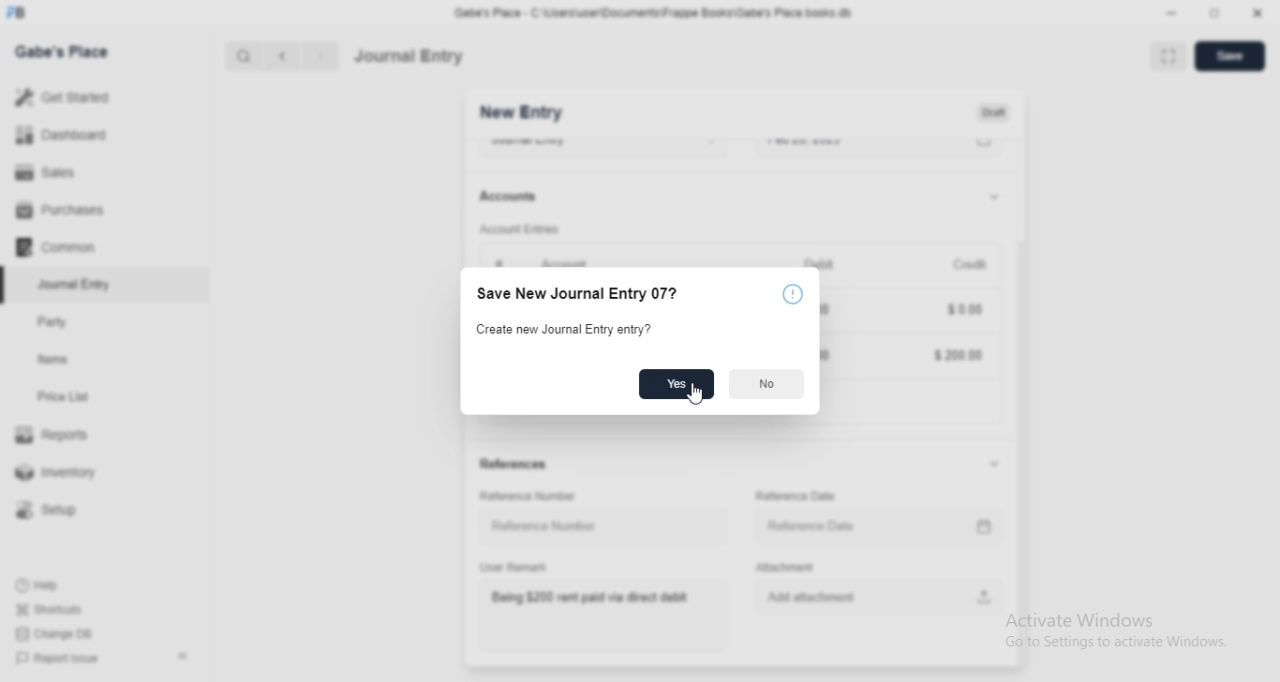  Describe the element at coordinates (561, 330) in the screenshot. I see `Create new Journal Entry entry?` at that location.